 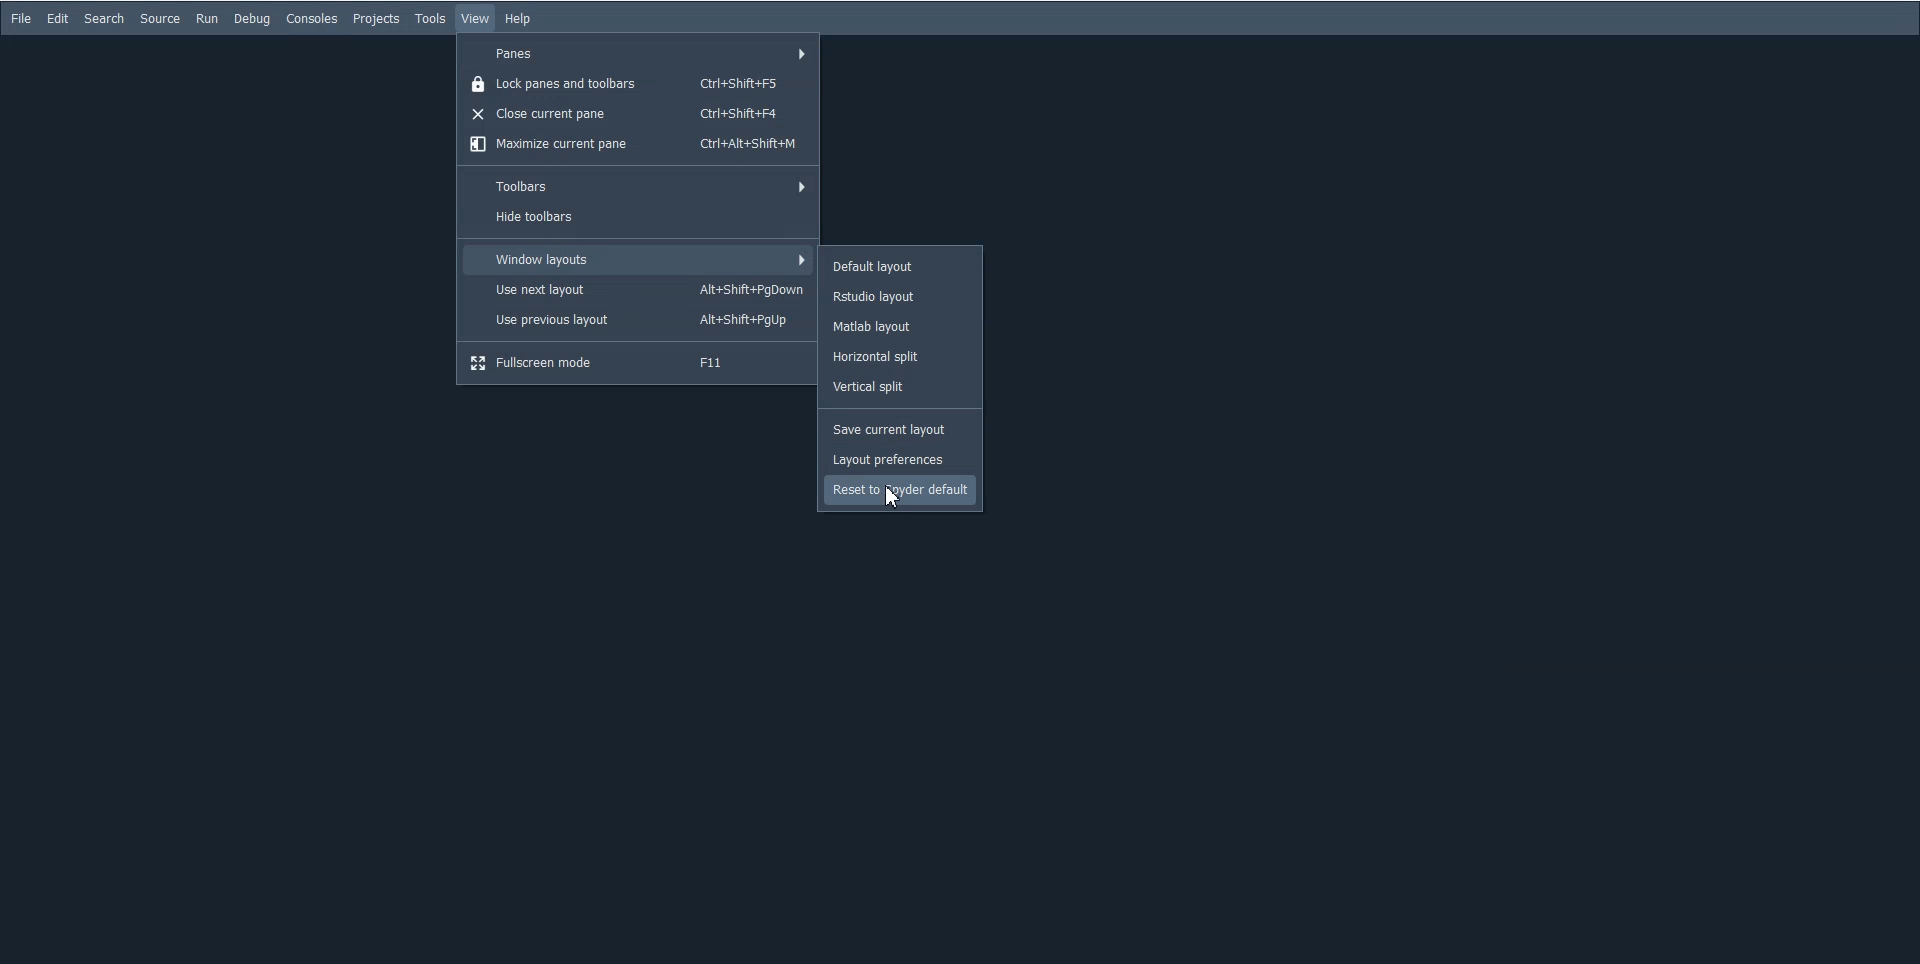 I want to click on Toolbars, so click(x=639, y=185).